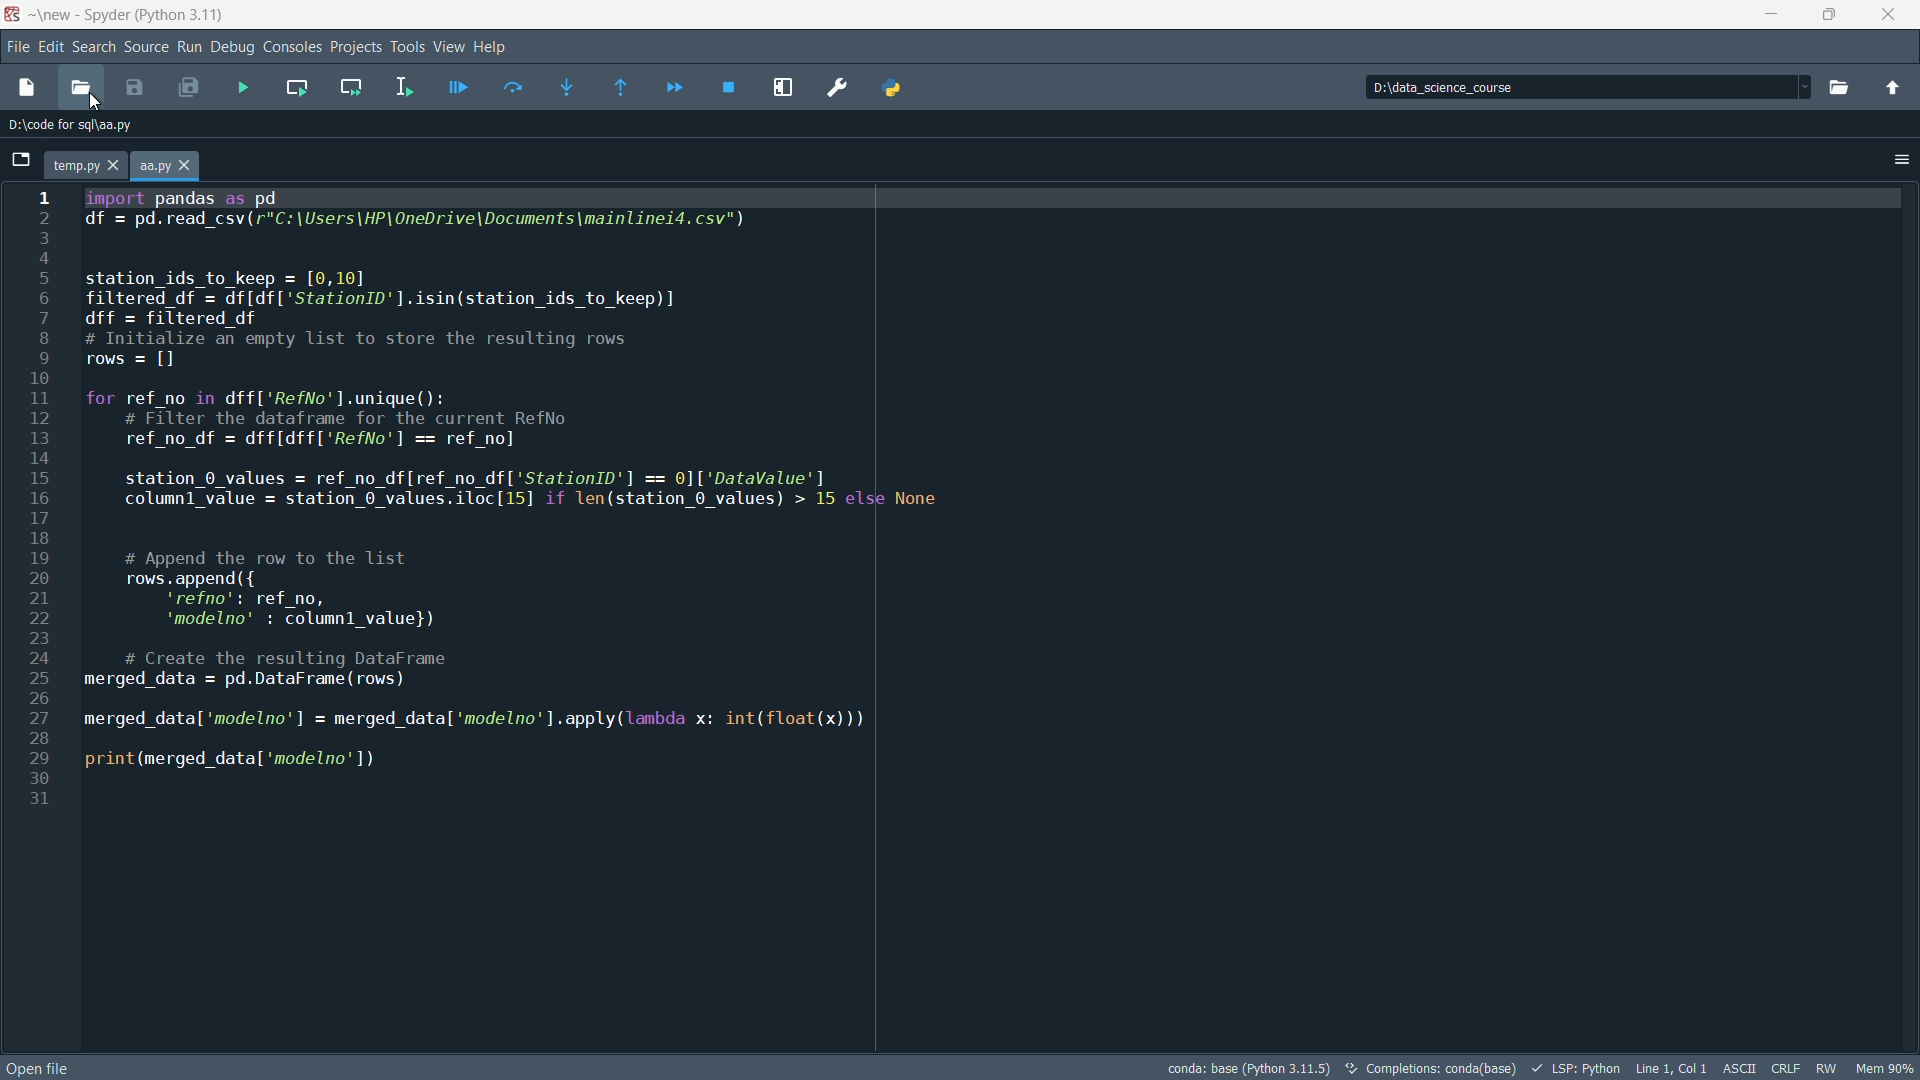  Describe the element at coordinates (292, 46) in the screenshot. I see `consoles menu` at that location.